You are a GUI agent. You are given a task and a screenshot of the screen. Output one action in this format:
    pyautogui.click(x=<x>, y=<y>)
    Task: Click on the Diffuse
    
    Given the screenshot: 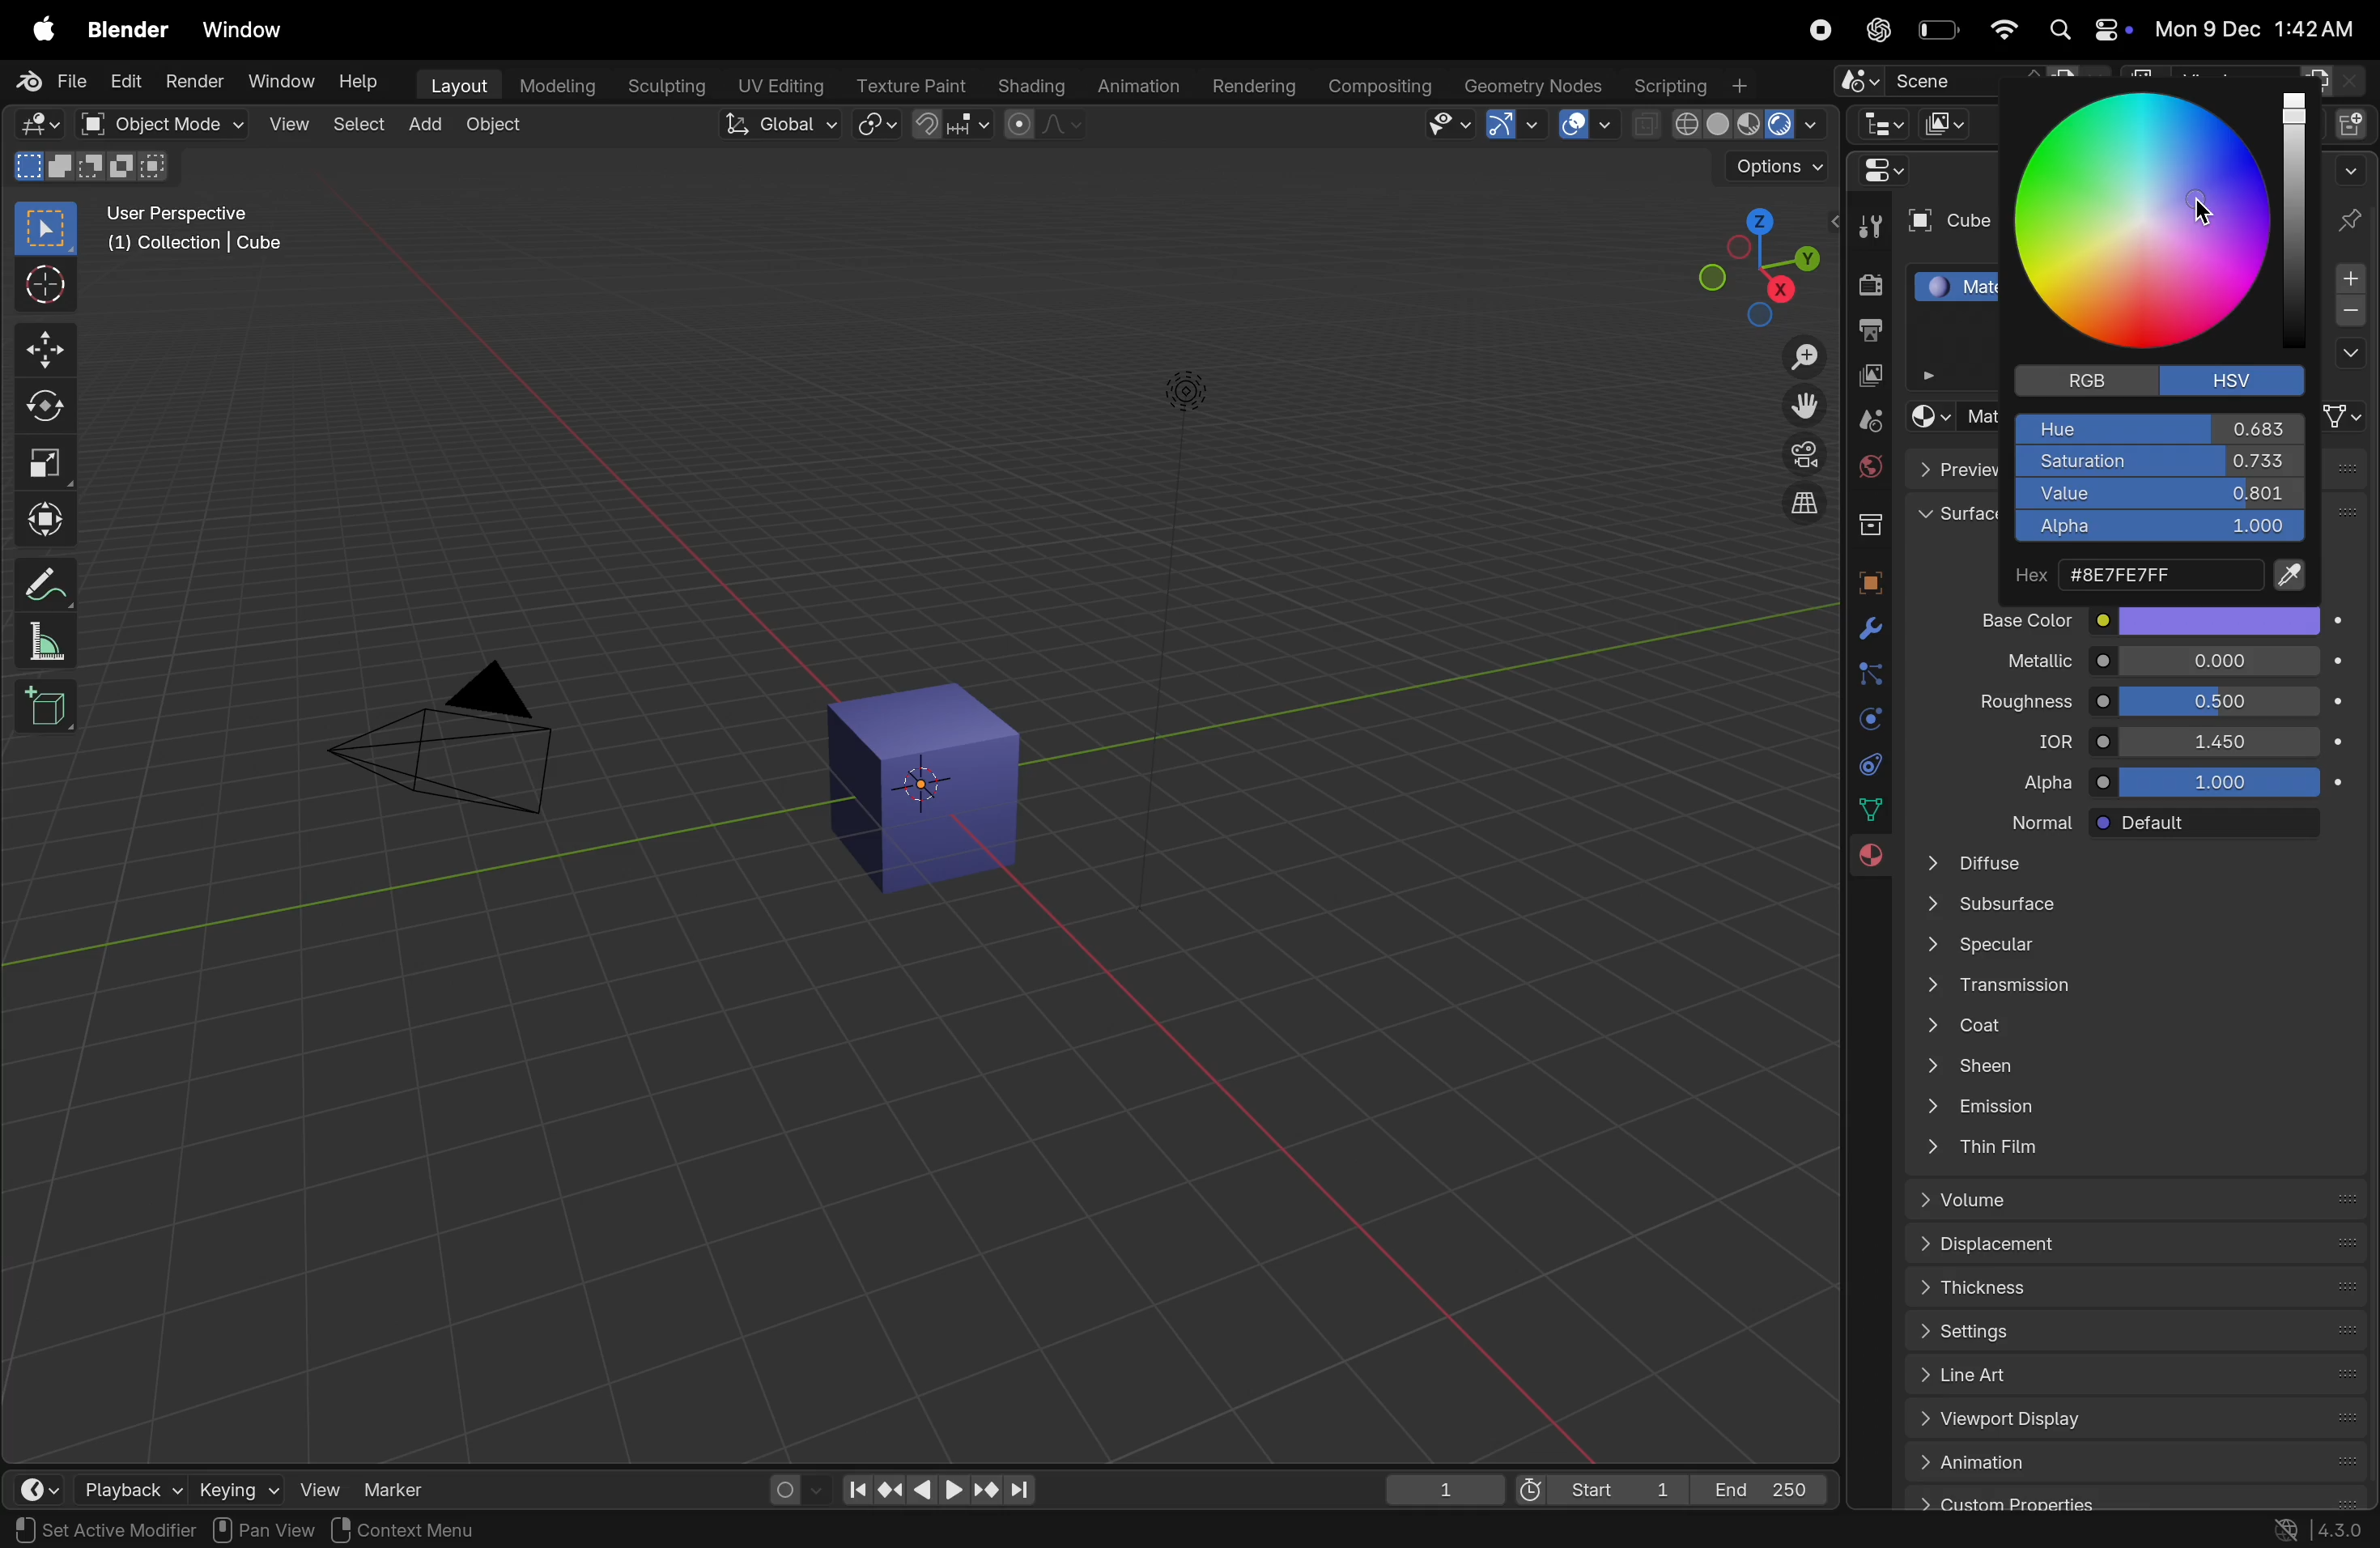 What is the action you would take?
    pyautogui.click(x=2126, y=862)
    